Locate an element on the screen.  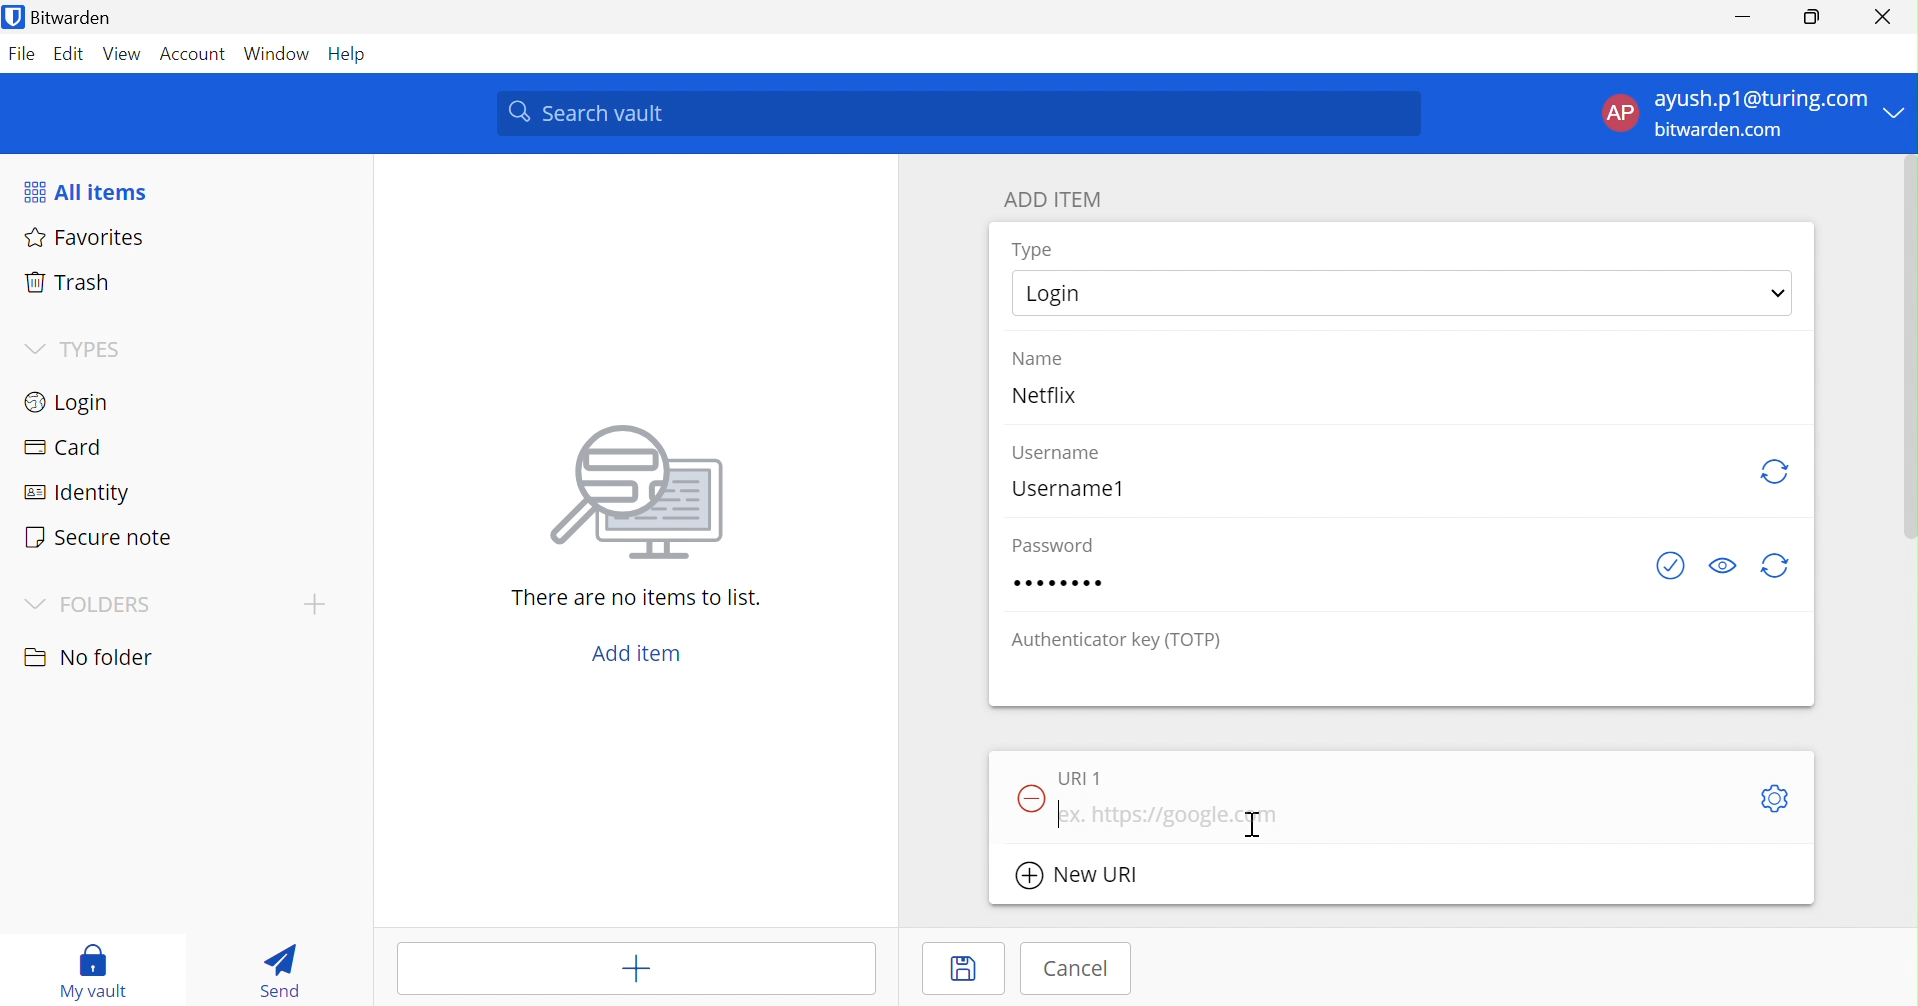
Close is located at coordinates (1882, 17).